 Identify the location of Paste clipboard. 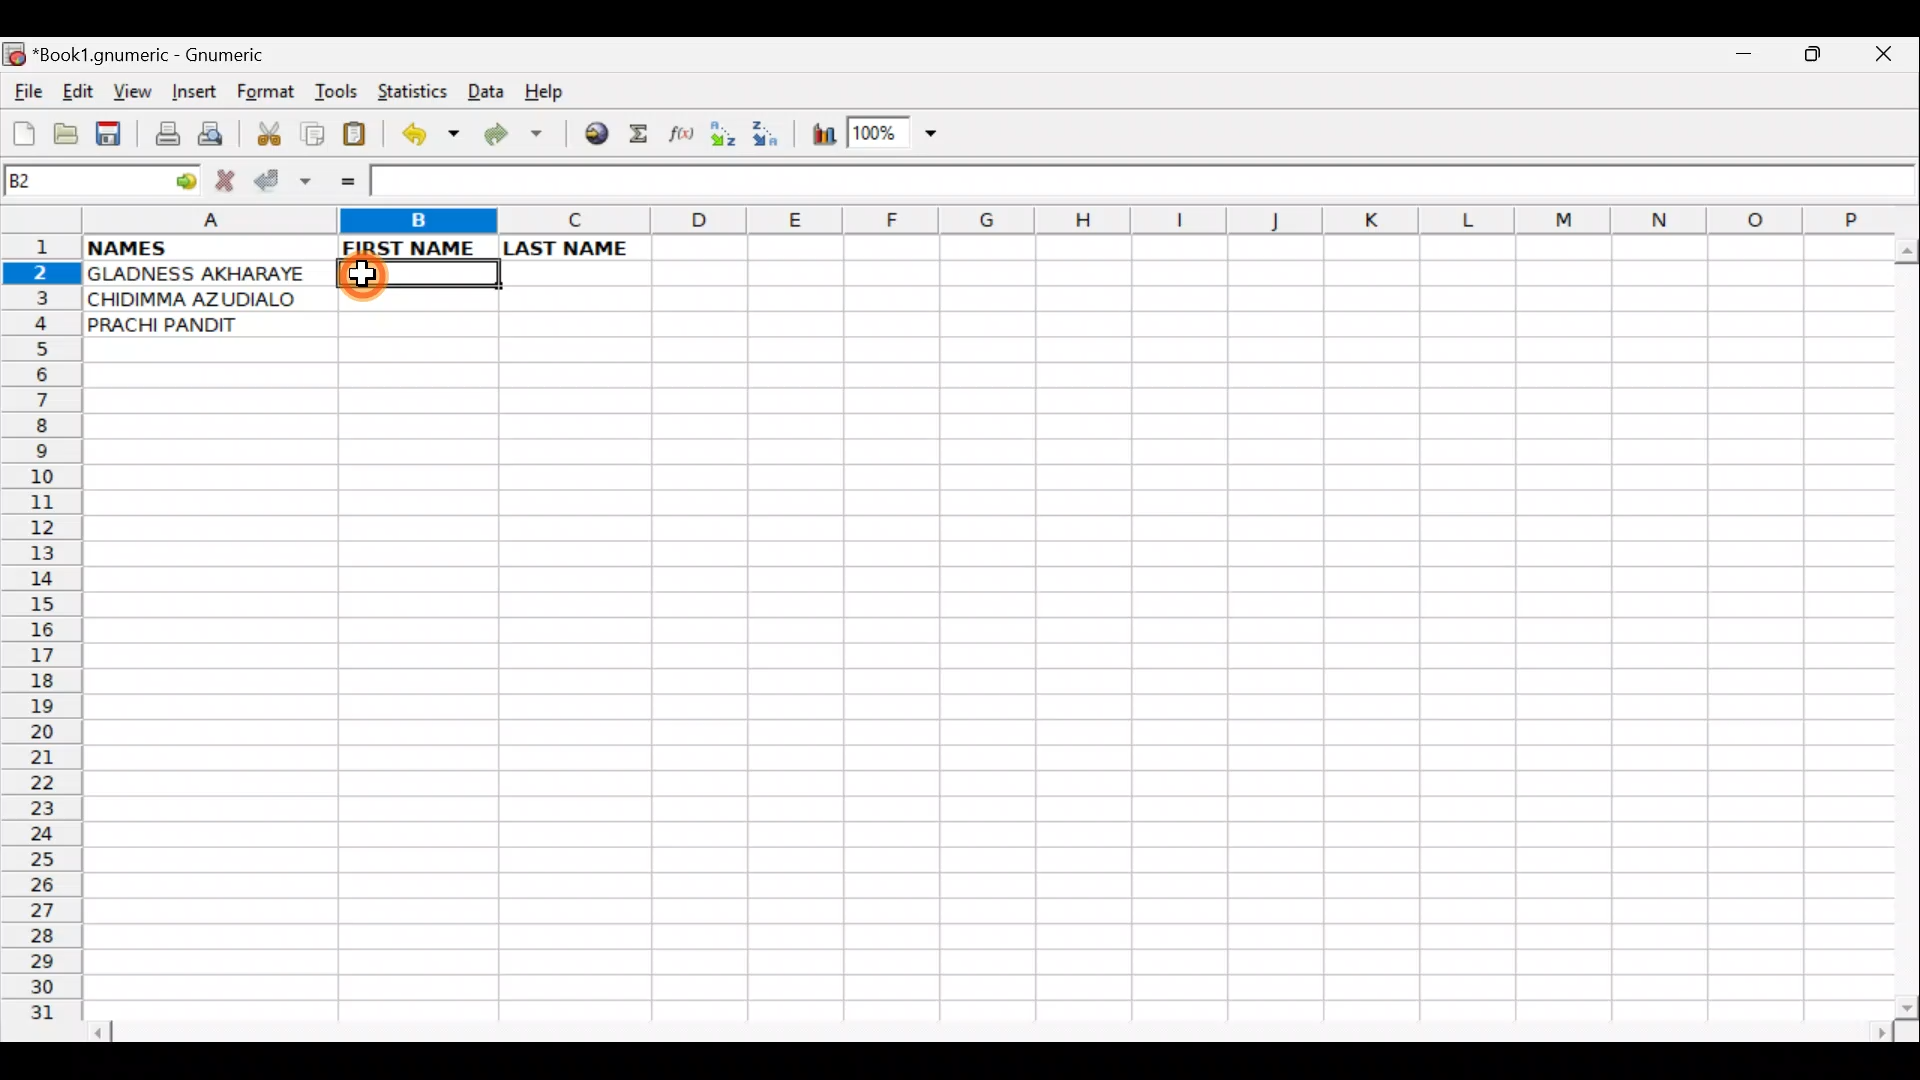
(361, 137).